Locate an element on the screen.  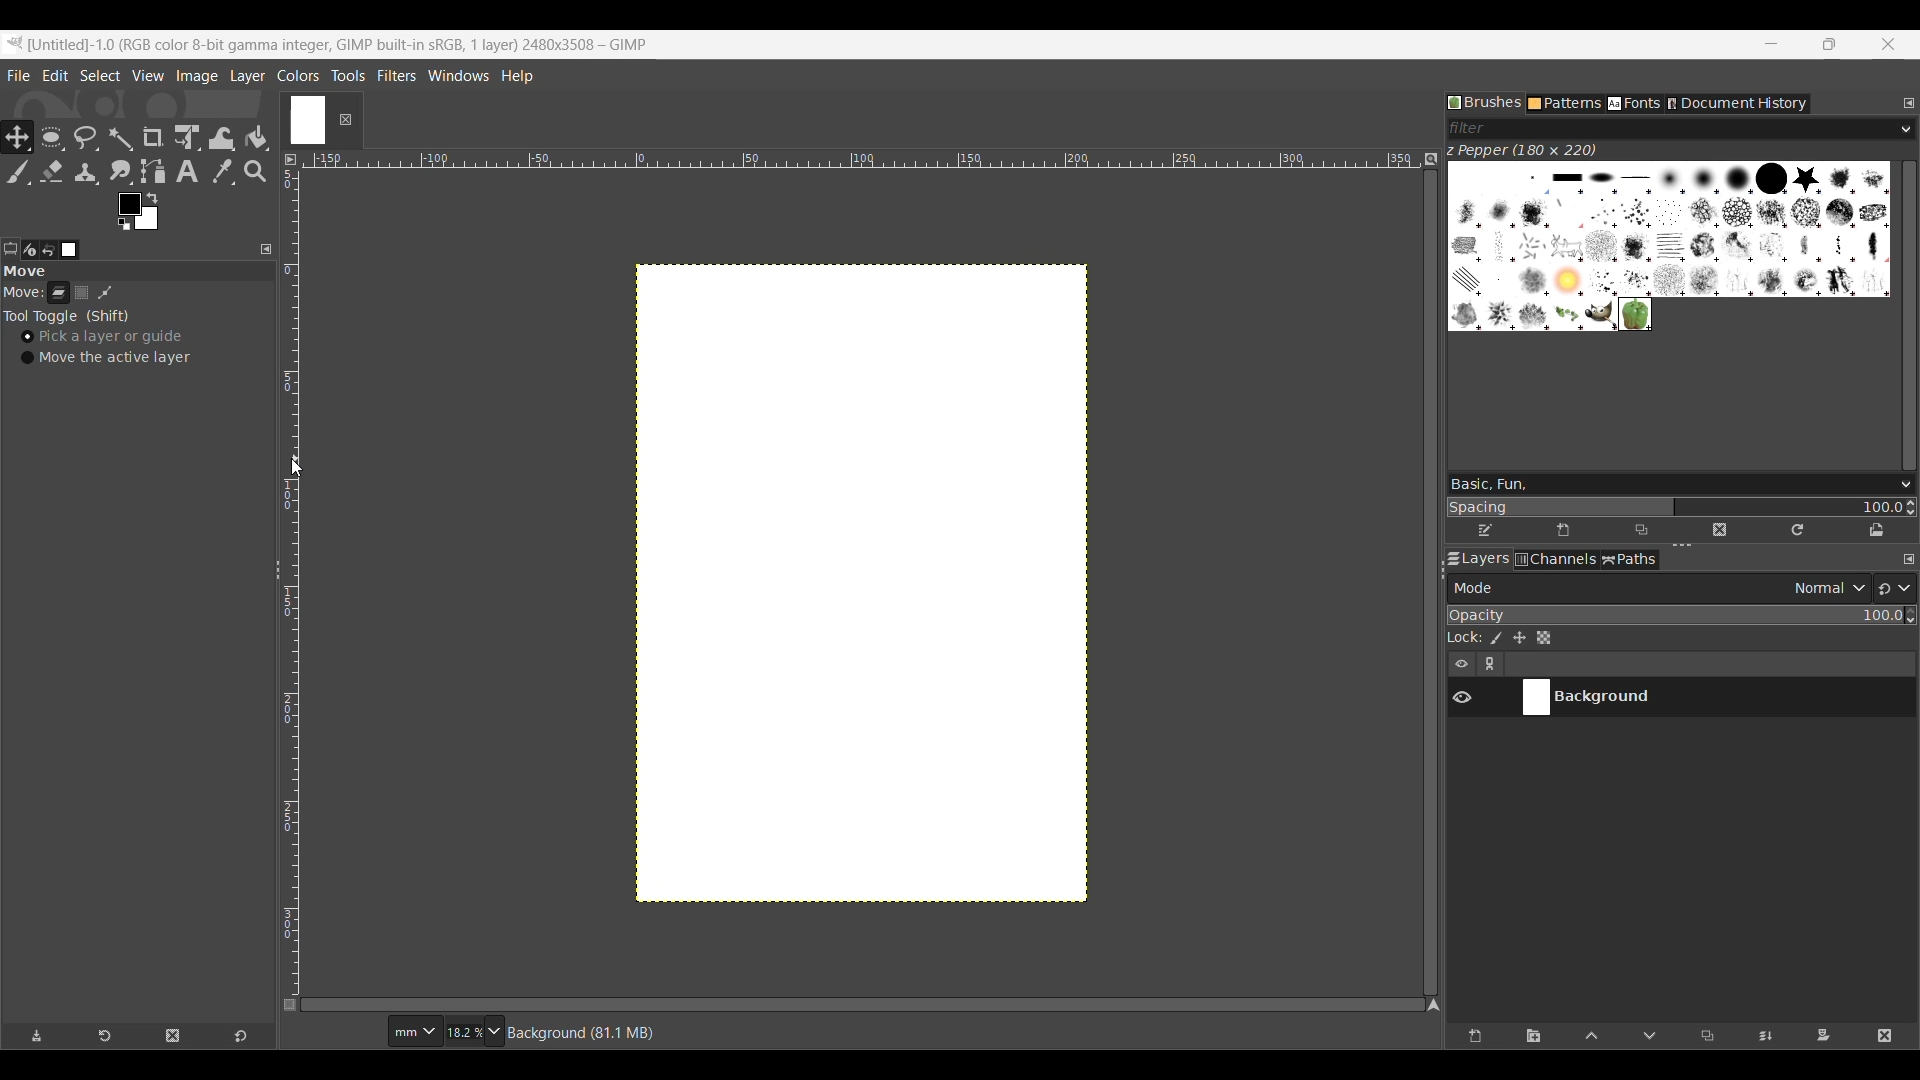
Minimize  is located at coordinates (1772, 44).